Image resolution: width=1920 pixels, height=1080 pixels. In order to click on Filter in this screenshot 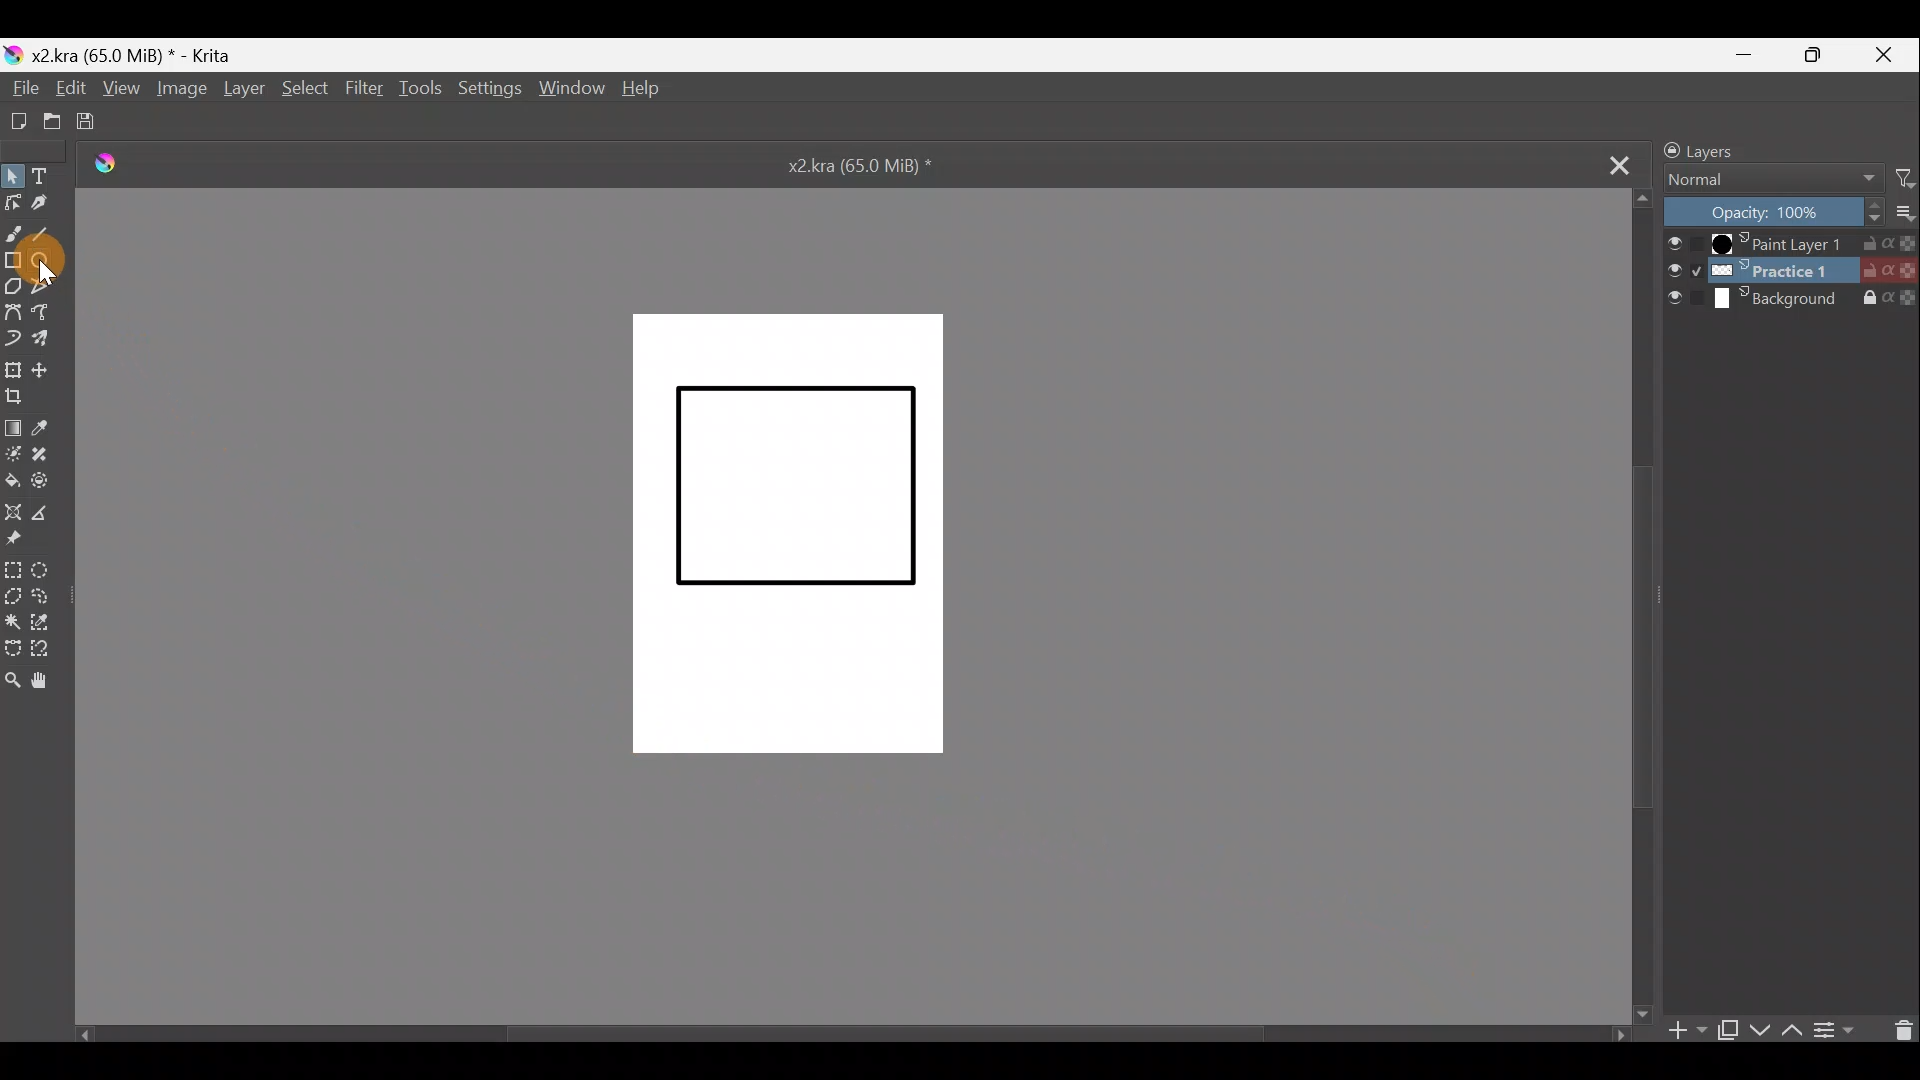, I will do `click(1896, 179)`.